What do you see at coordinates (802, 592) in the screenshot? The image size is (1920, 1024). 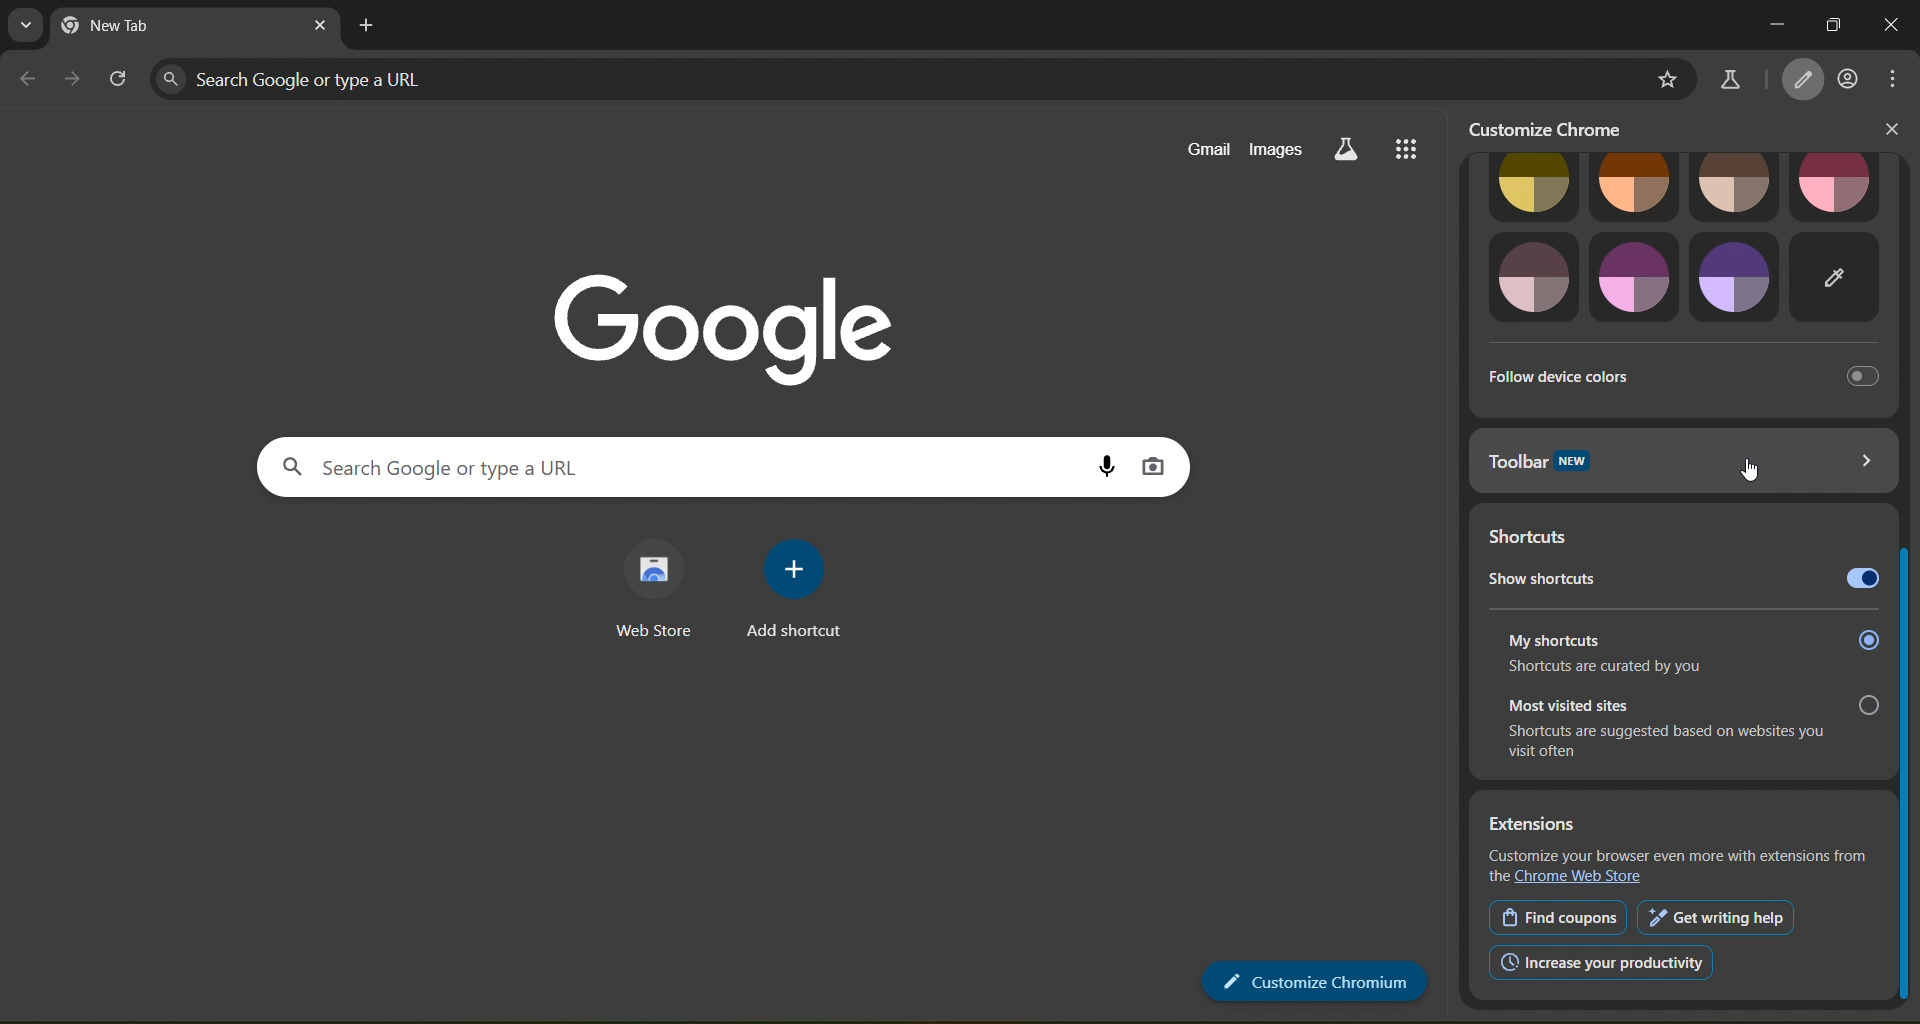 I see `add shortcut` at bounding box center [802, 592].